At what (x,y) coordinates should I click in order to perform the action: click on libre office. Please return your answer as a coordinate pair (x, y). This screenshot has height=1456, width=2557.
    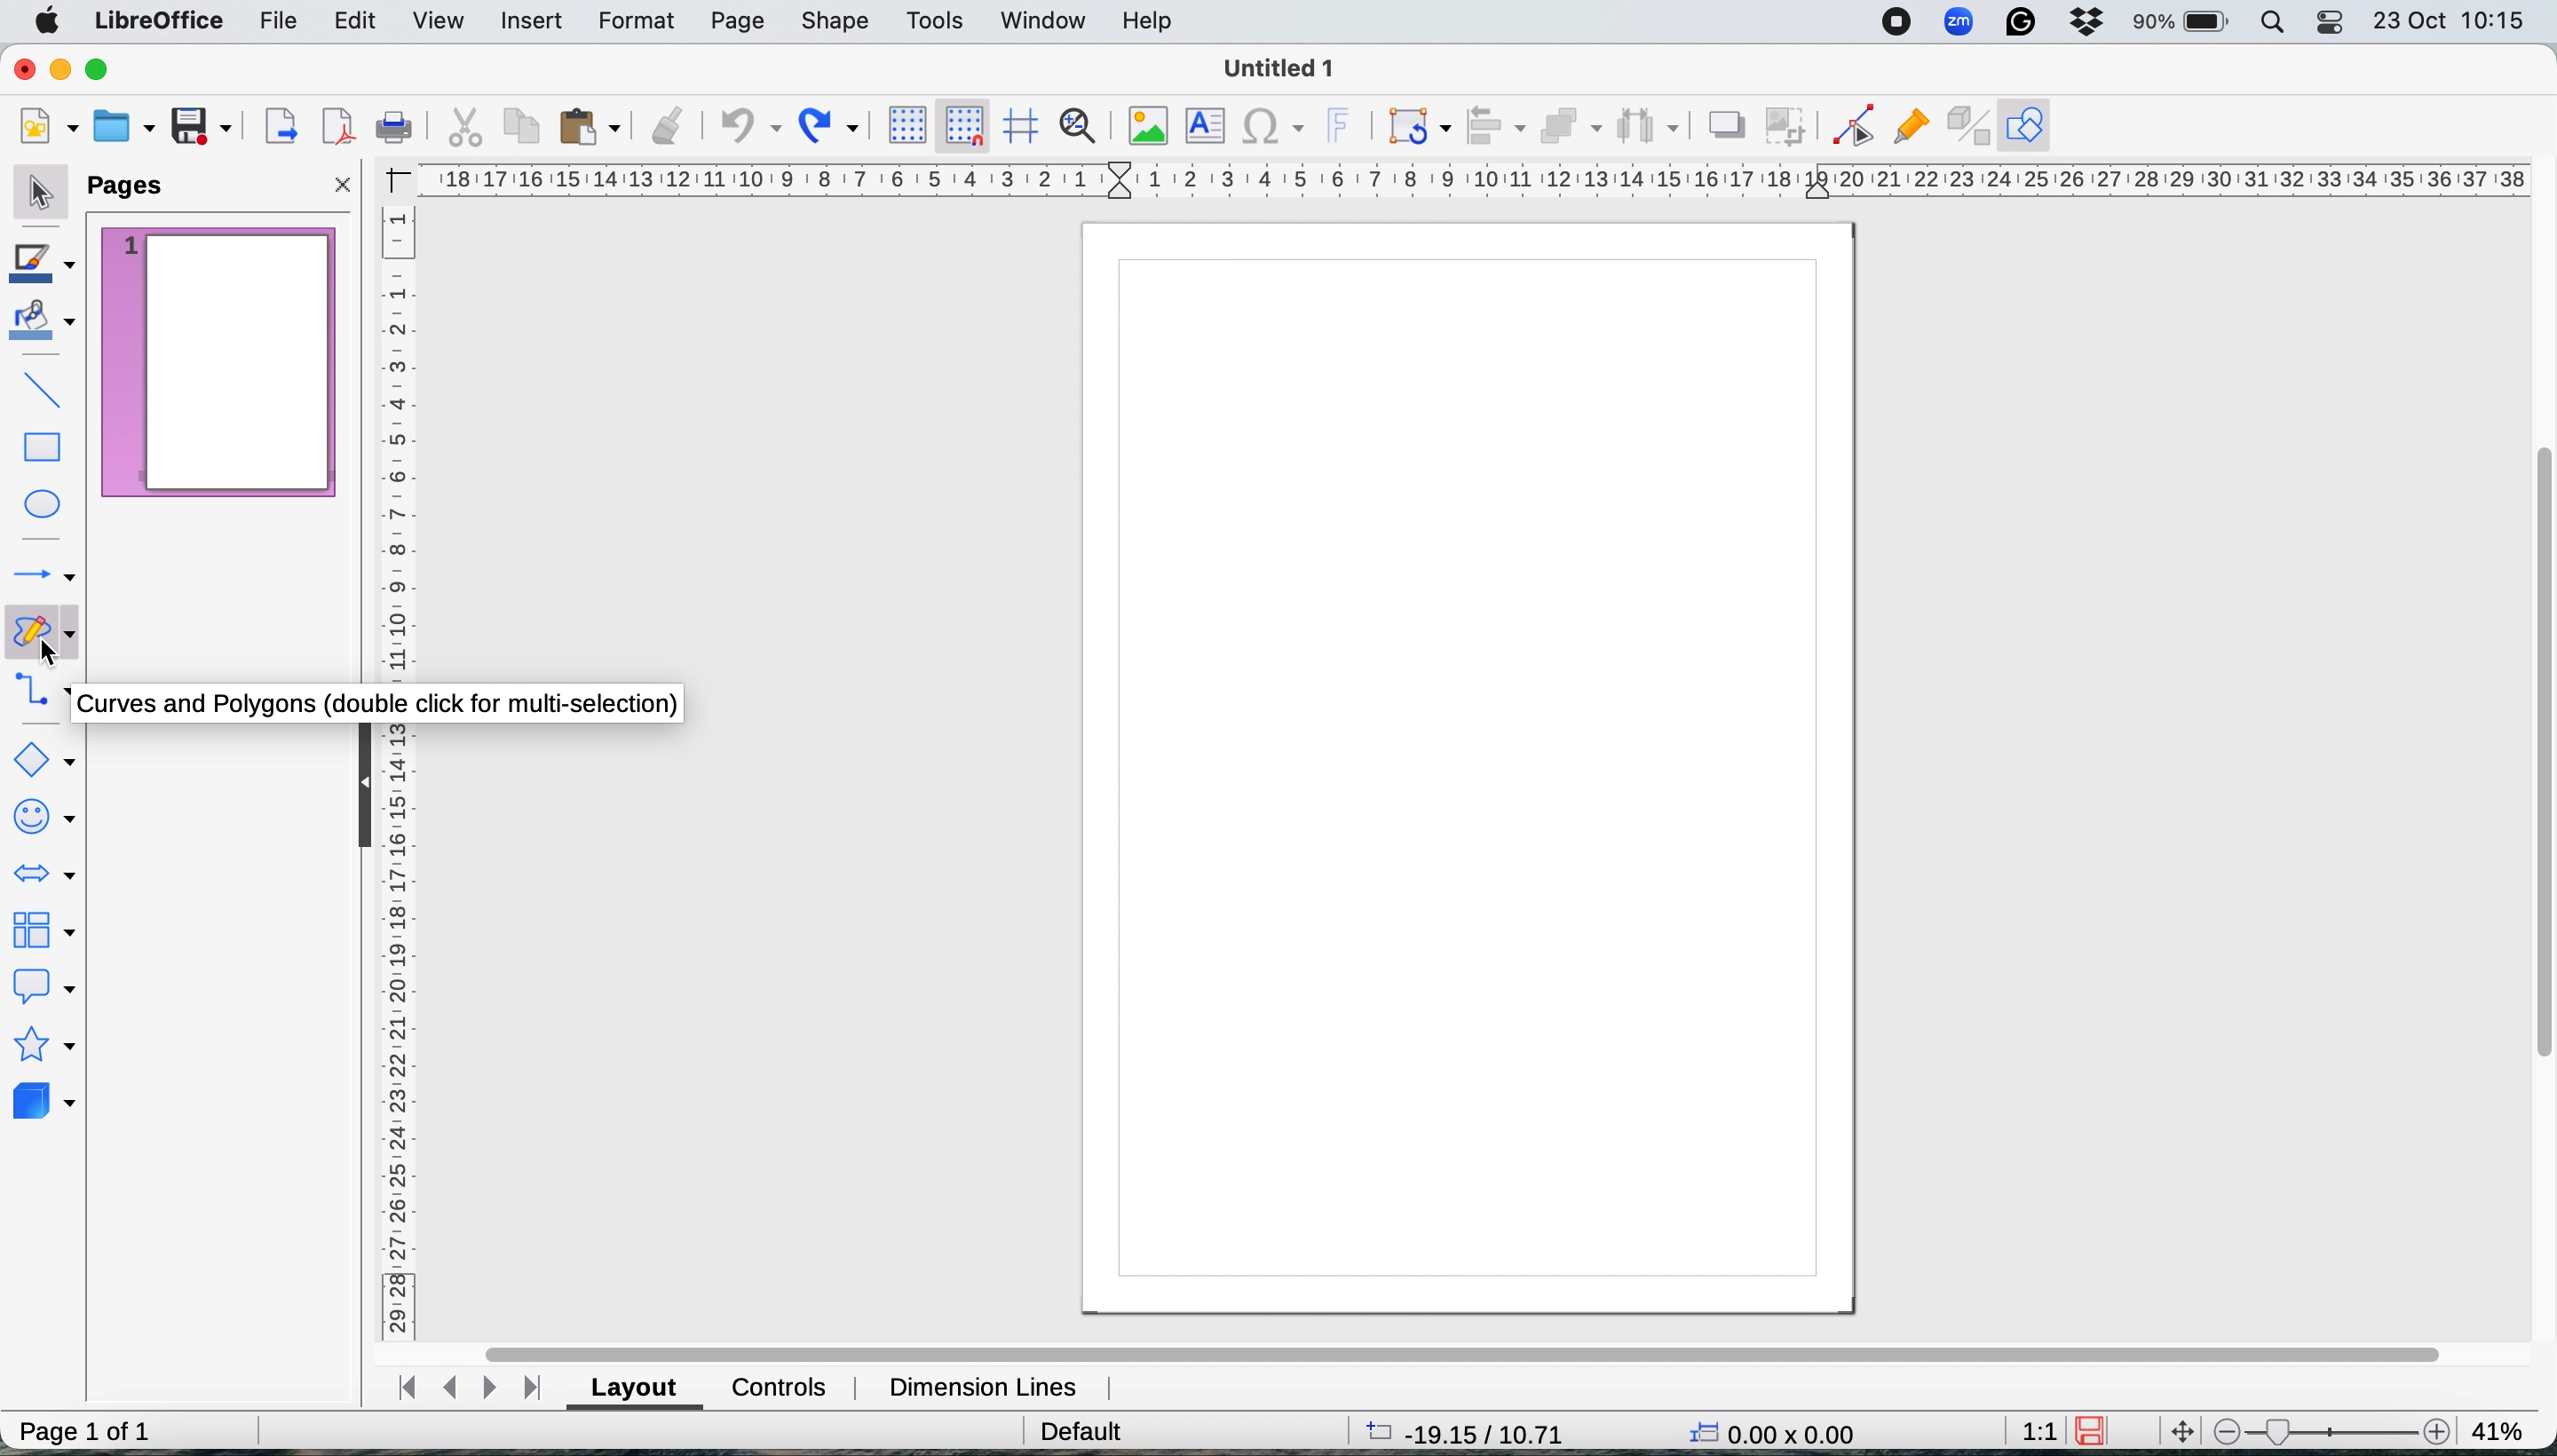
    Looking at the image, I should click on (162, 23).